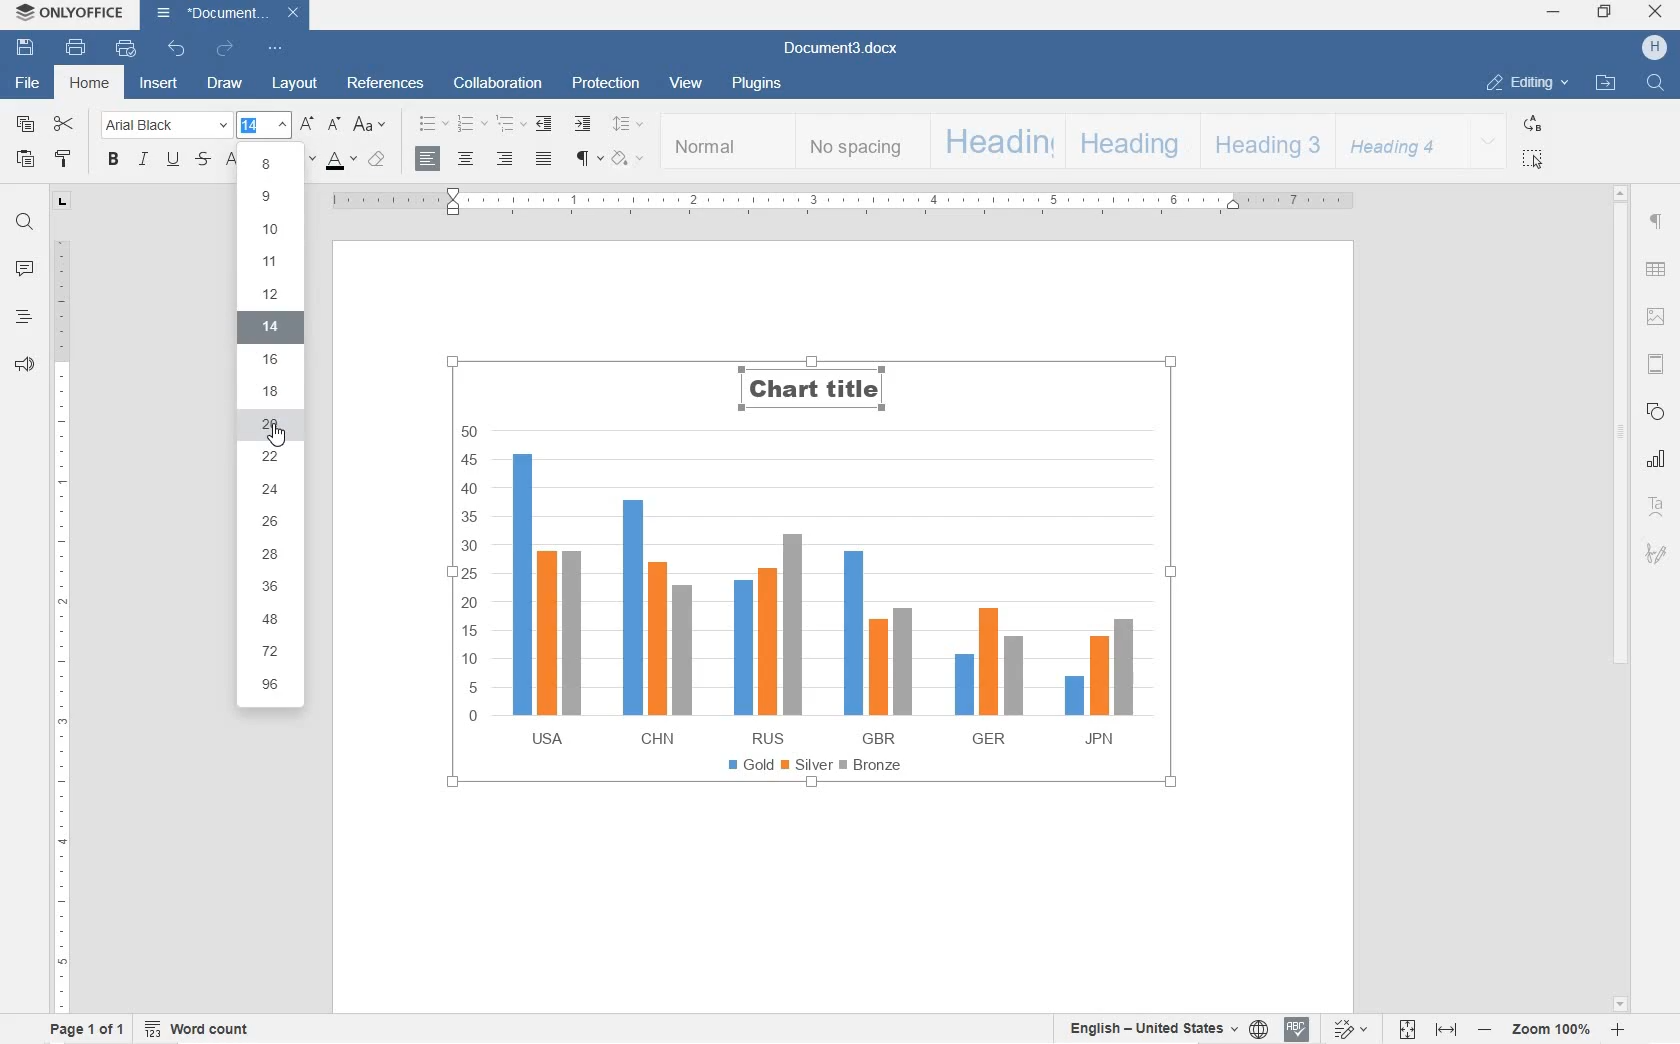 This screenshot has width=1680, height=1044. I want to click on 24, so click(270, 491).